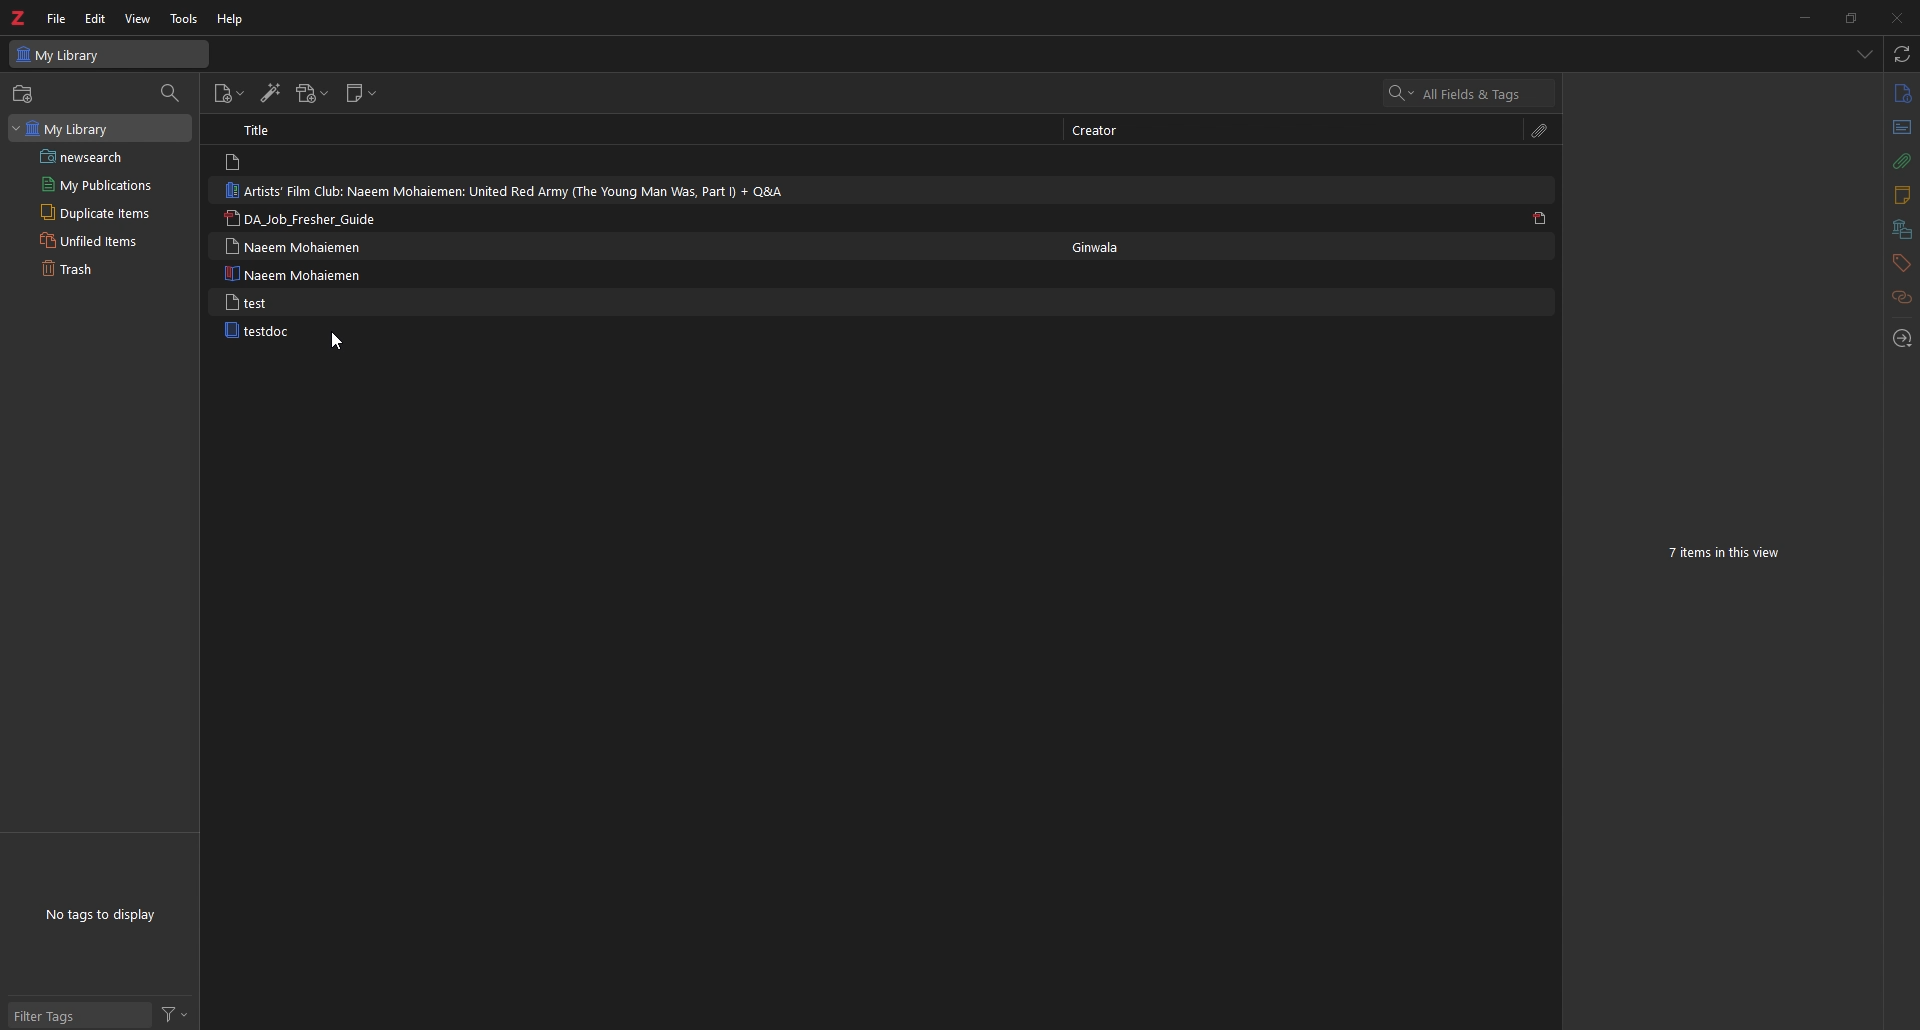 The image size is (1920, 1030). What do you see at coordinates (184, 20) in the screenshot?
I see `tools` at bounding box center [184, 20].